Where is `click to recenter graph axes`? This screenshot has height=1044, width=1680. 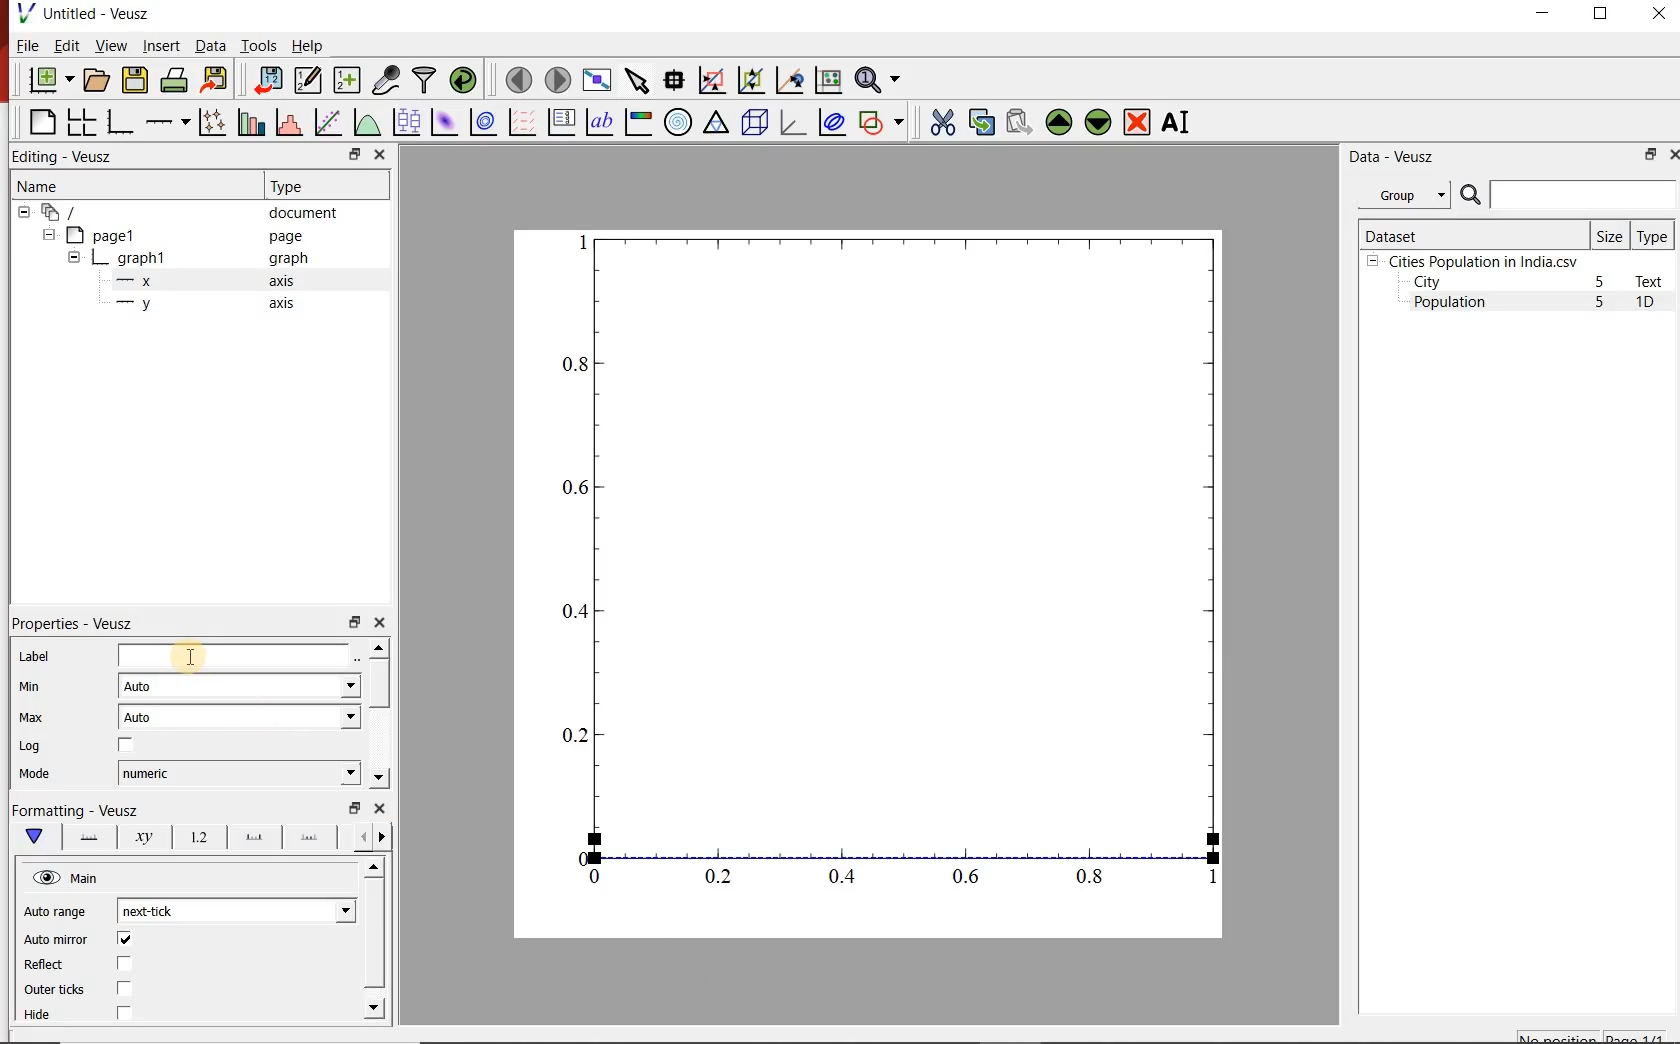 click to recenter graph axes is located at coordinates (788, 81).